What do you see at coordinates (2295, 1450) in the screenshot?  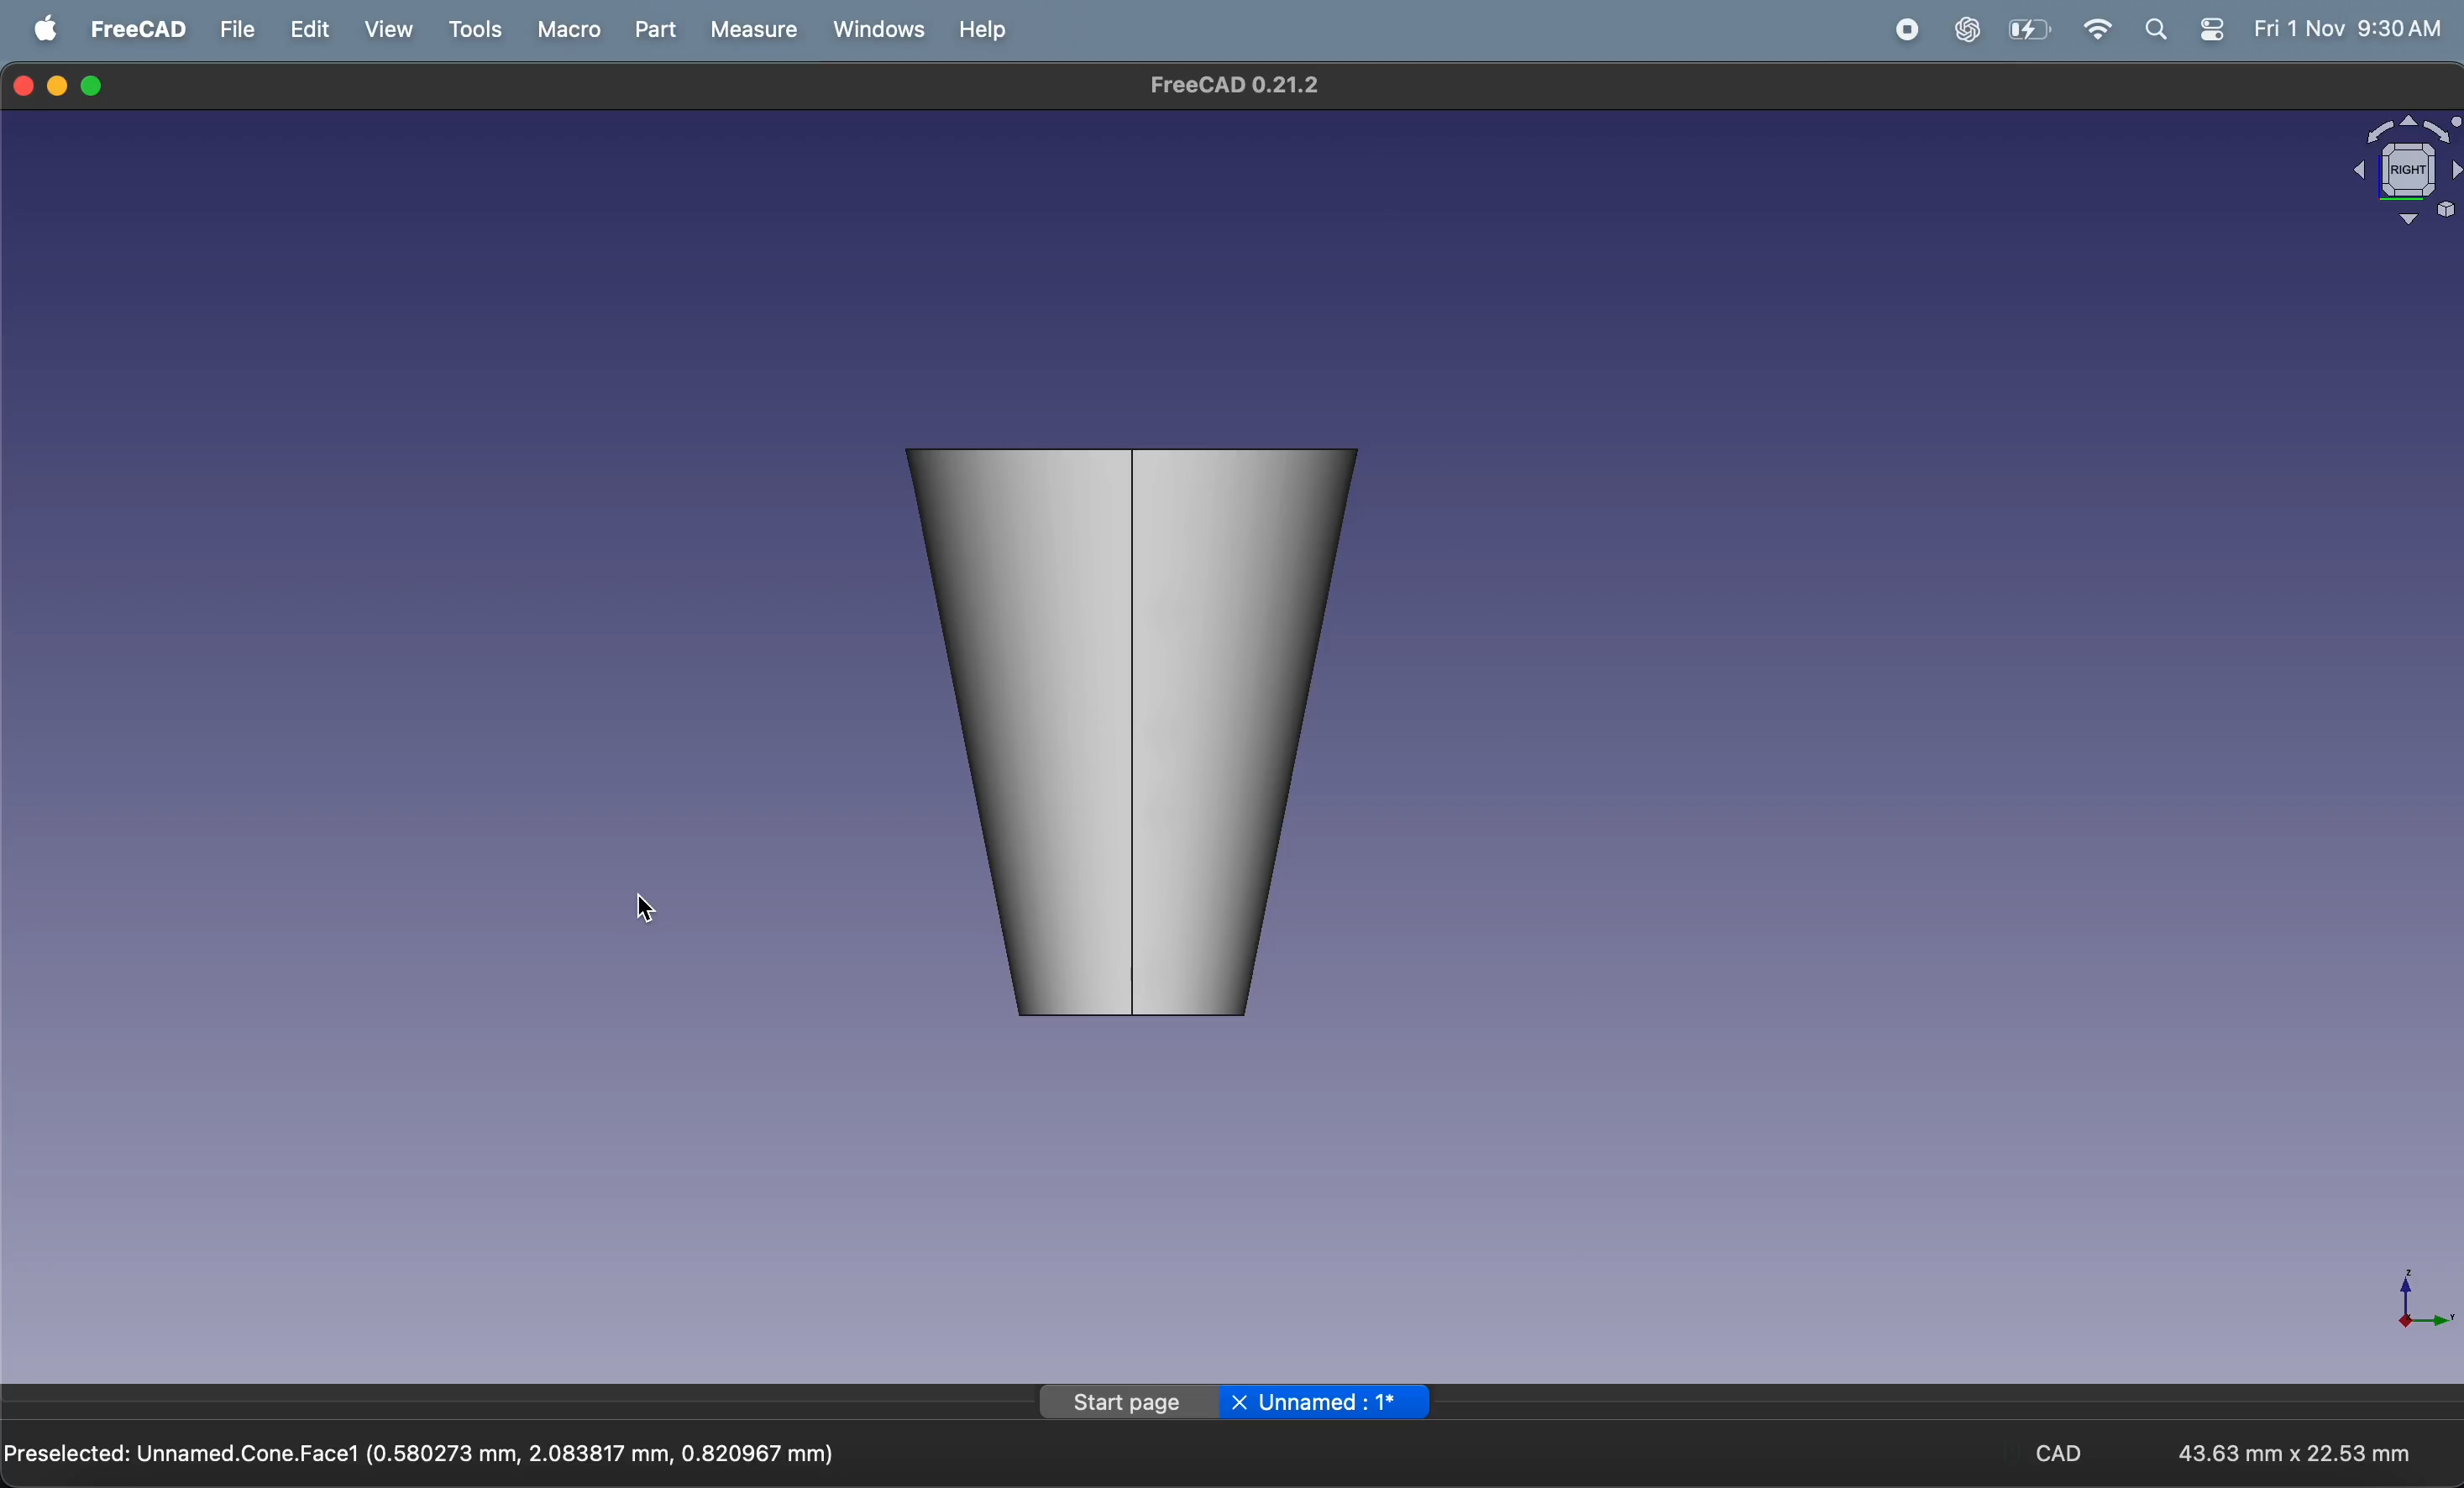 I see `43.63 mm x 22.53 mm` at bounding box center [2295, 1450].